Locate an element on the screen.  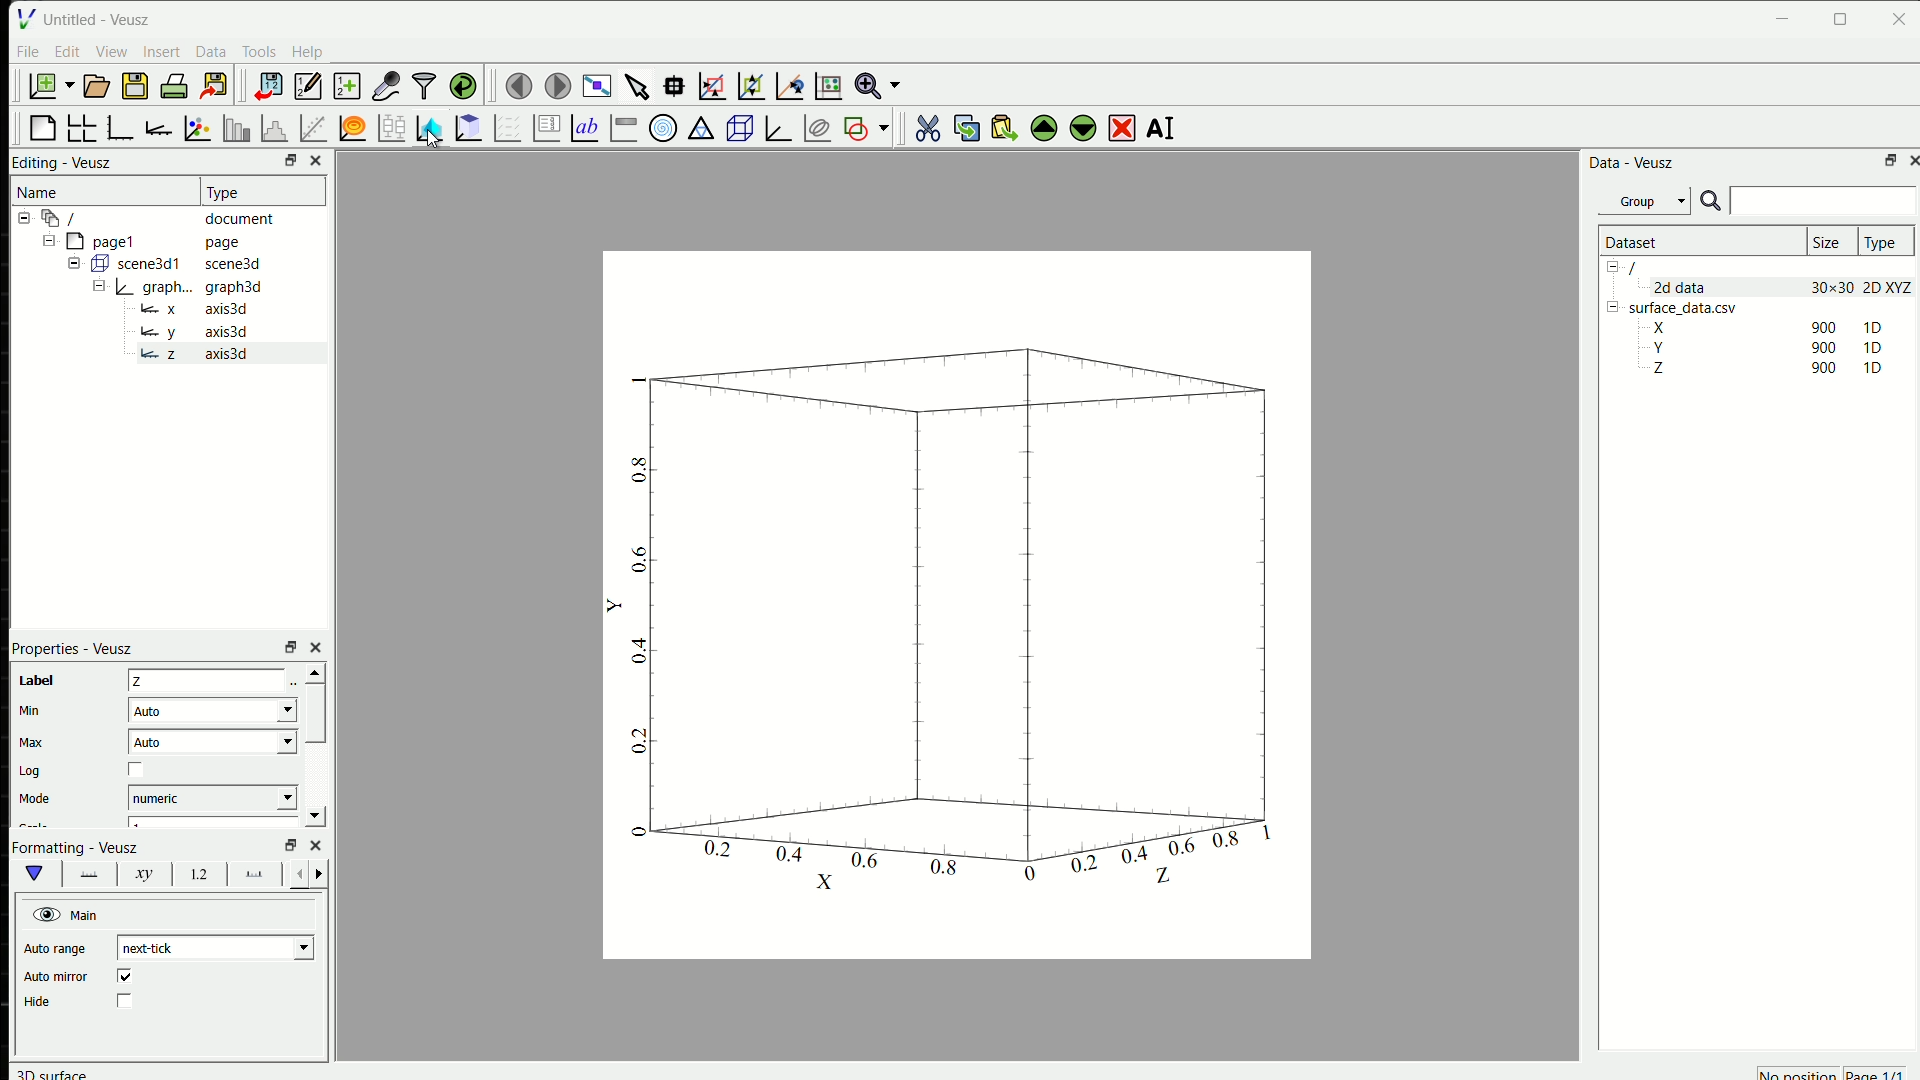
open in separate window is located at coordinates (1890, 159).